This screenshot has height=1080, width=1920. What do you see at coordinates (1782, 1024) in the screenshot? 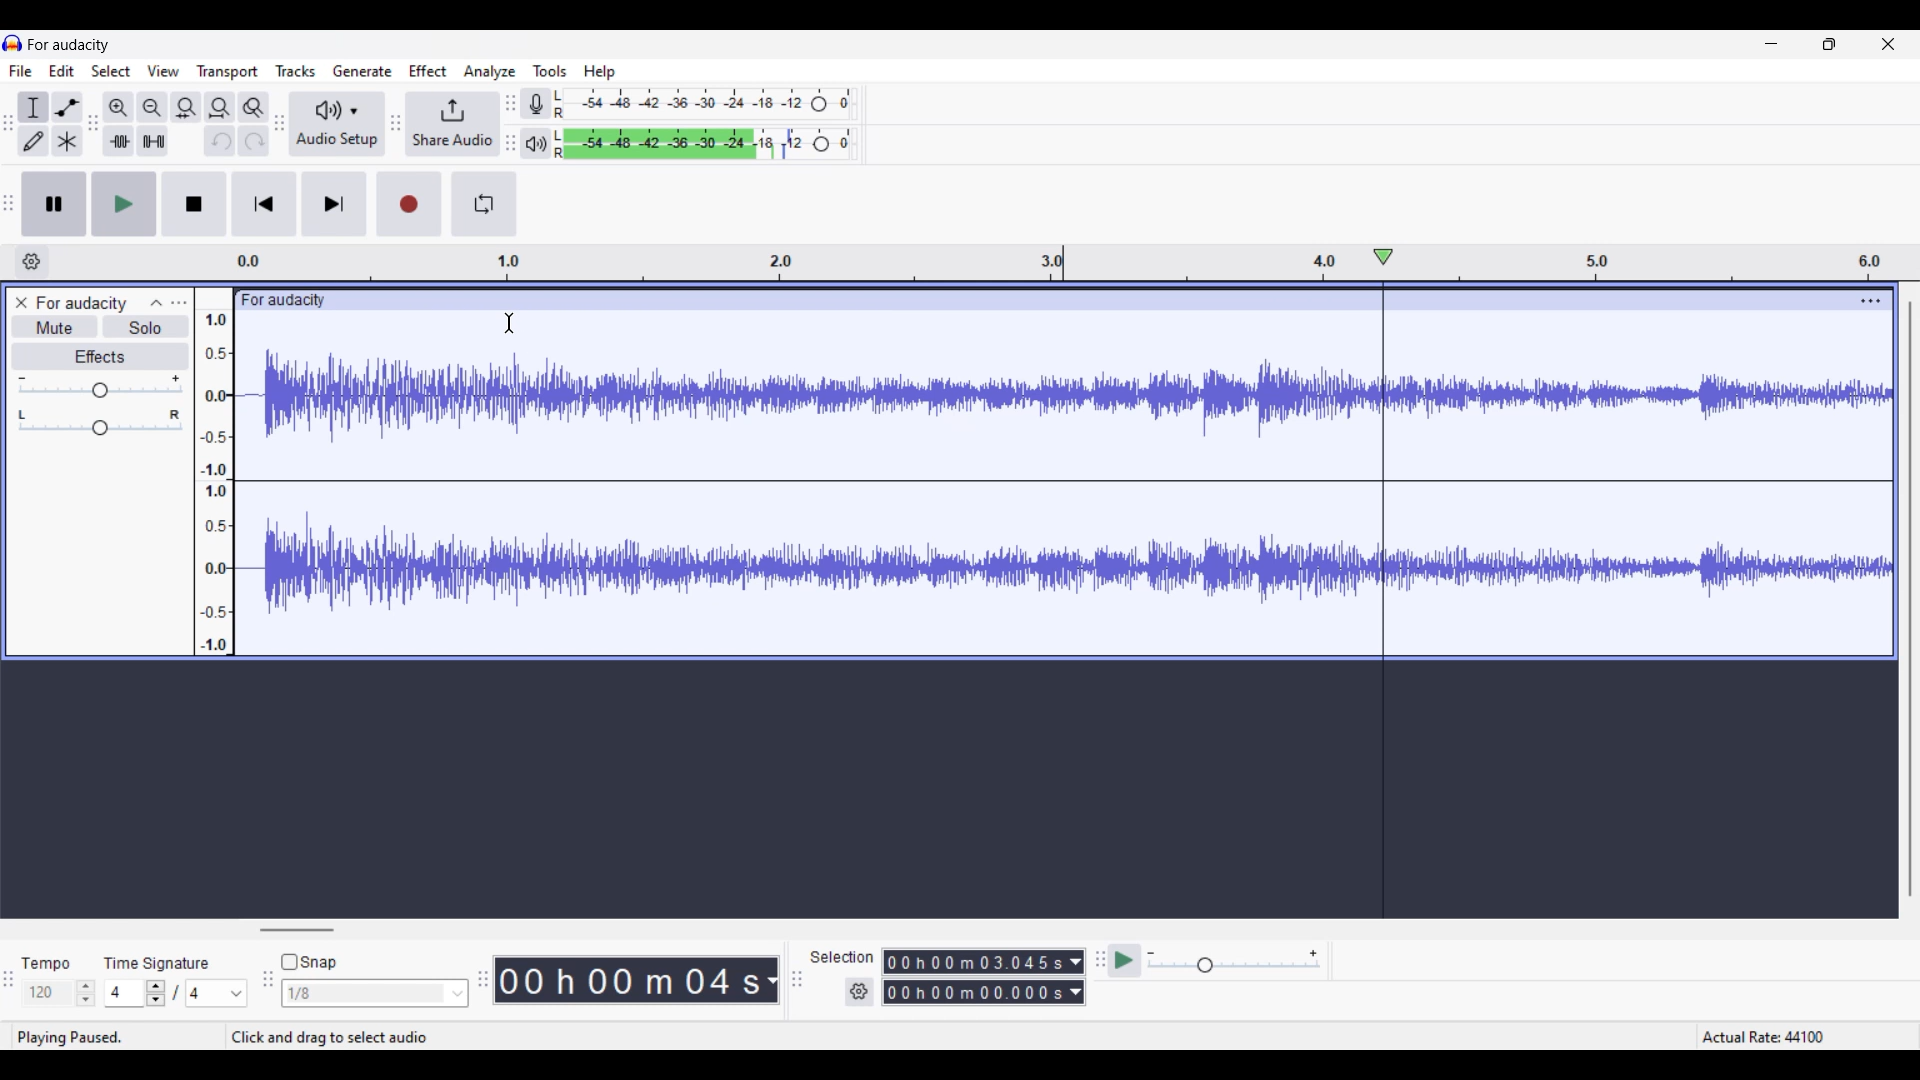
I see `Actual rate 44100` at bounding box center [1782, 1024].